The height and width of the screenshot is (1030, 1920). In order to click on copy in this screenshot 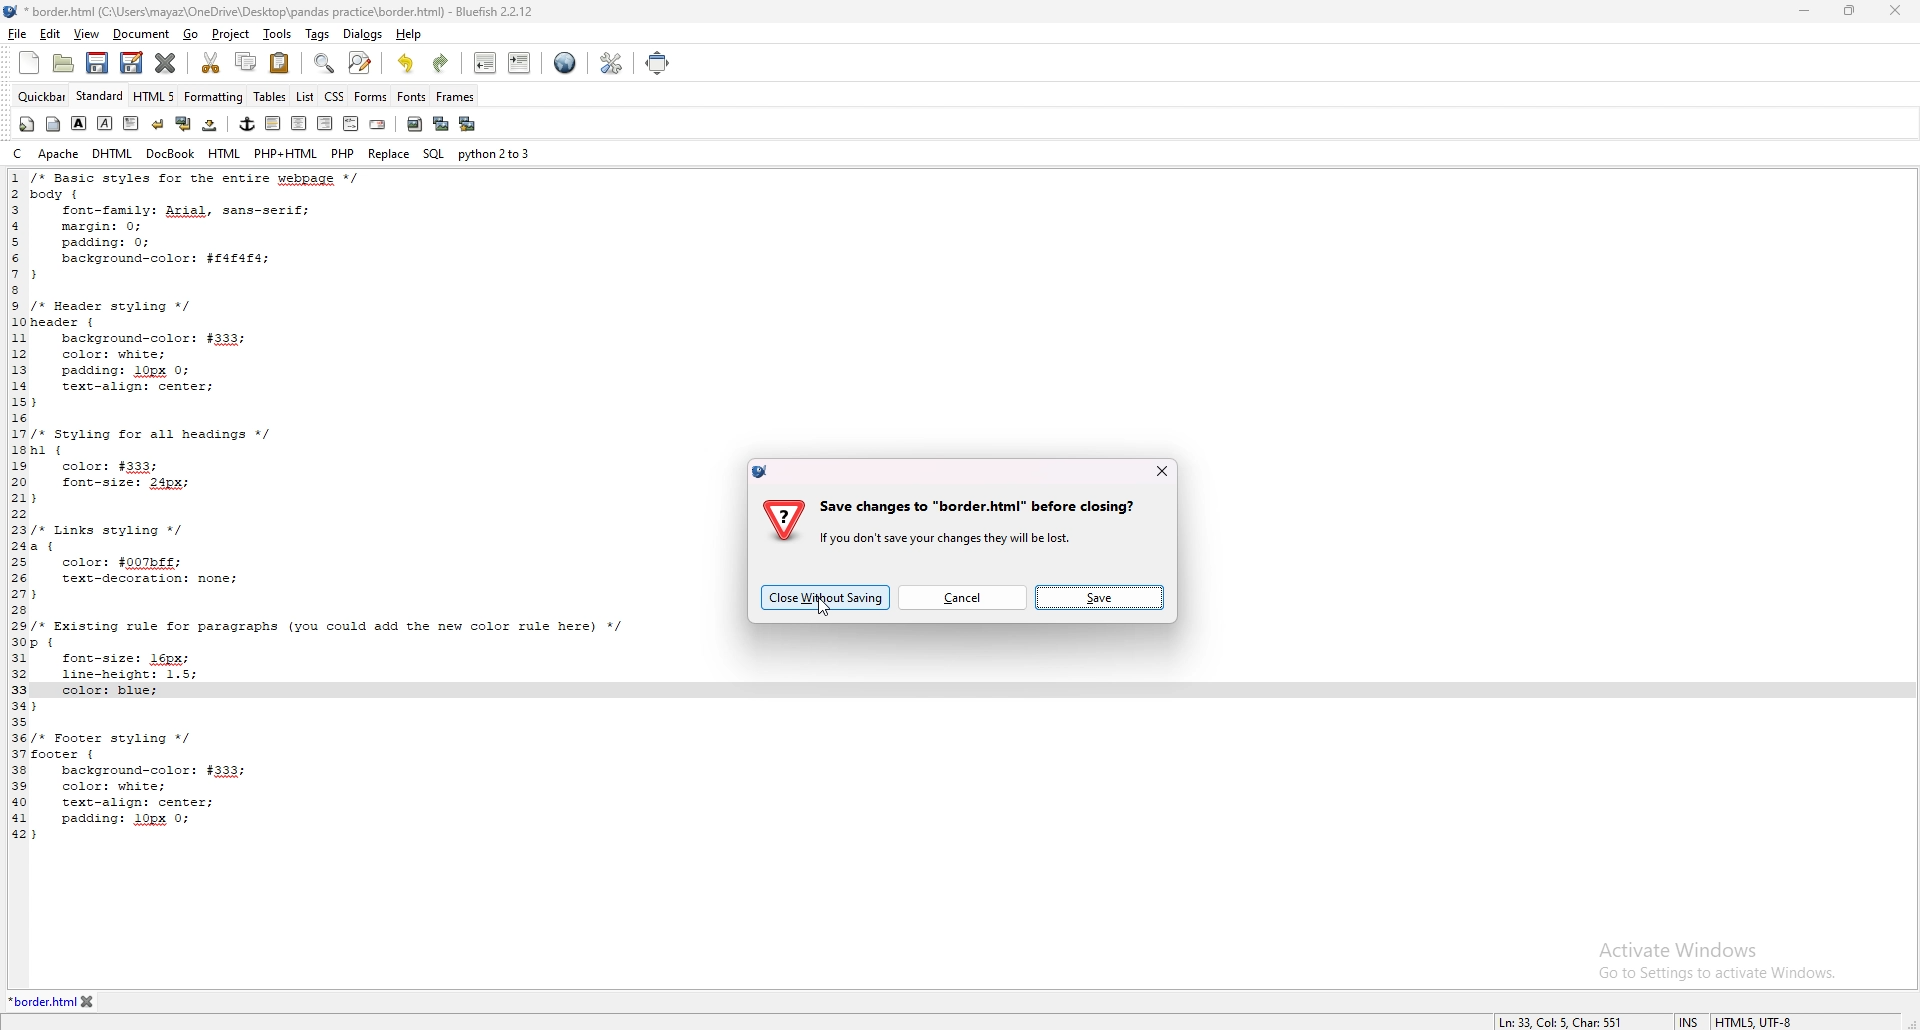, I will do `click(247, 61)`.